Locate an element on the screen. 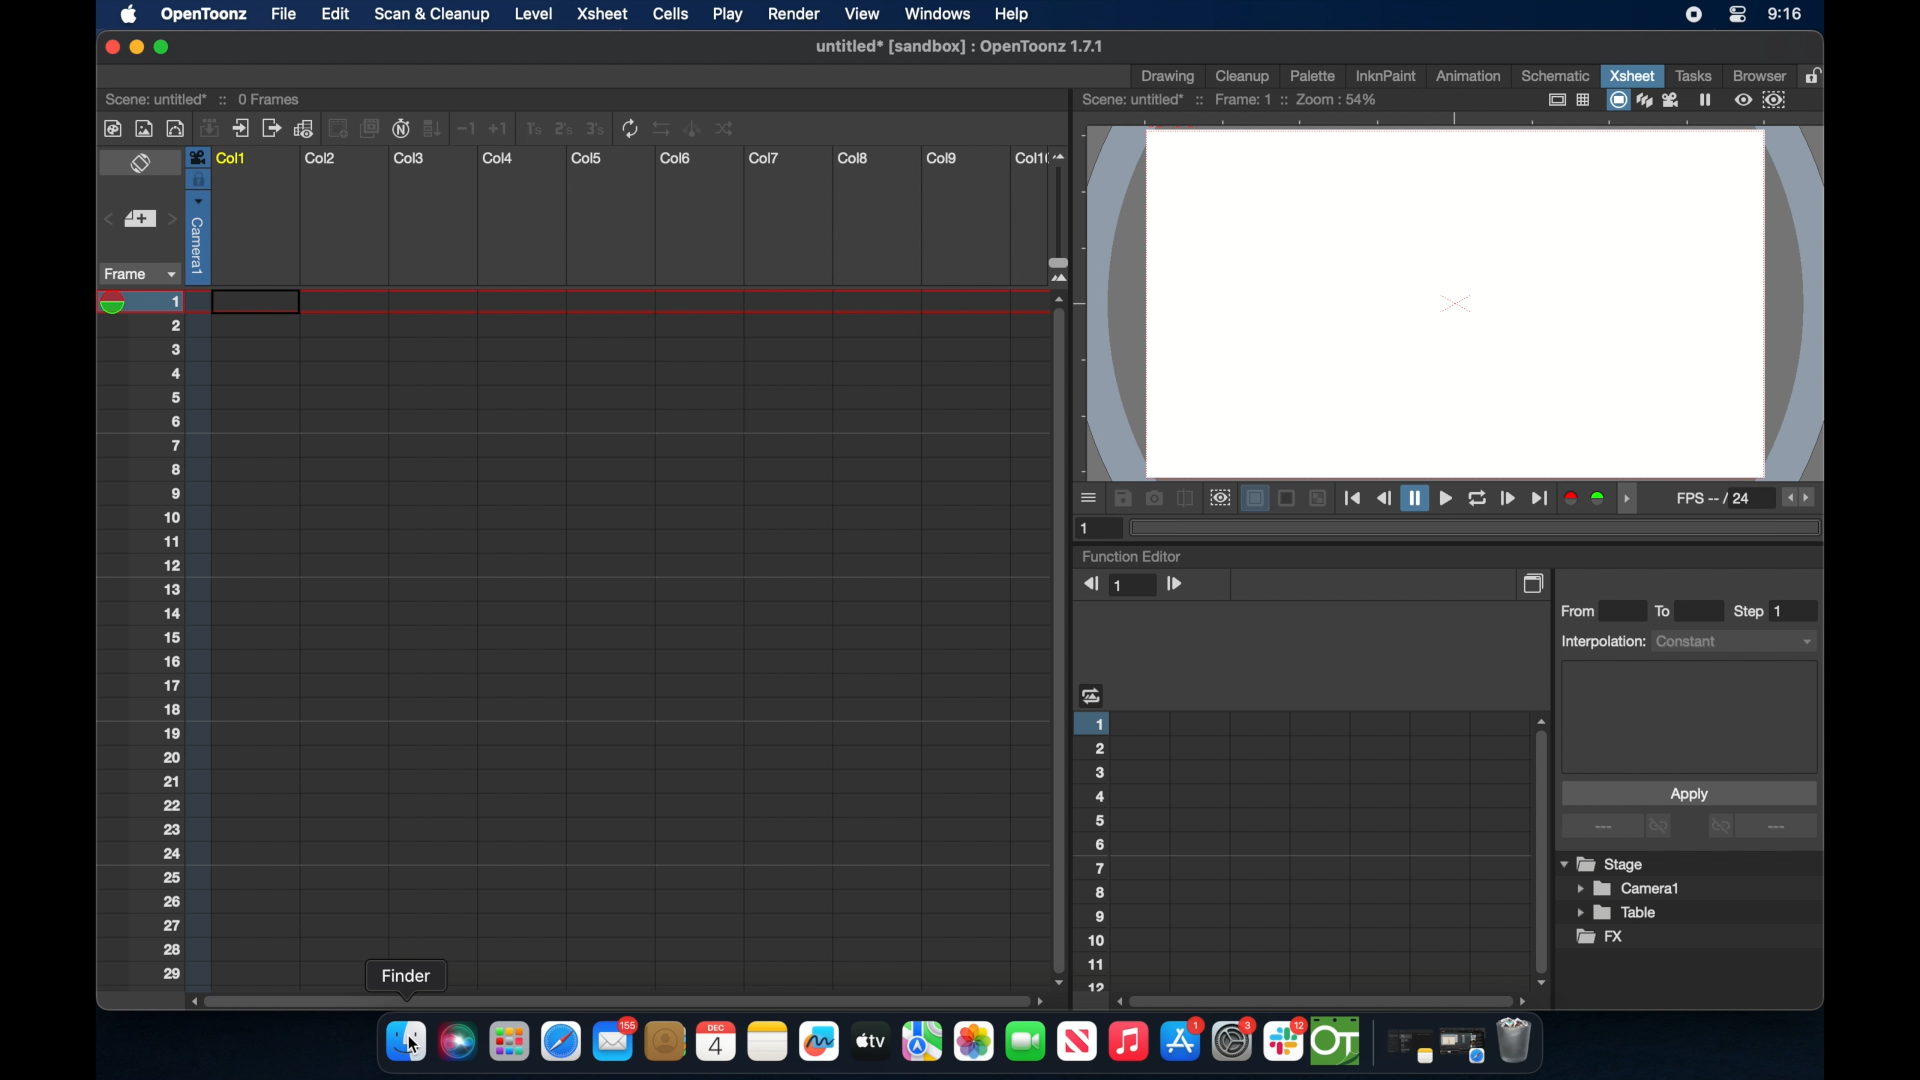 This screenshot has width=1920, height=1080. opentoonz is located at coordinates (1337, 1042).